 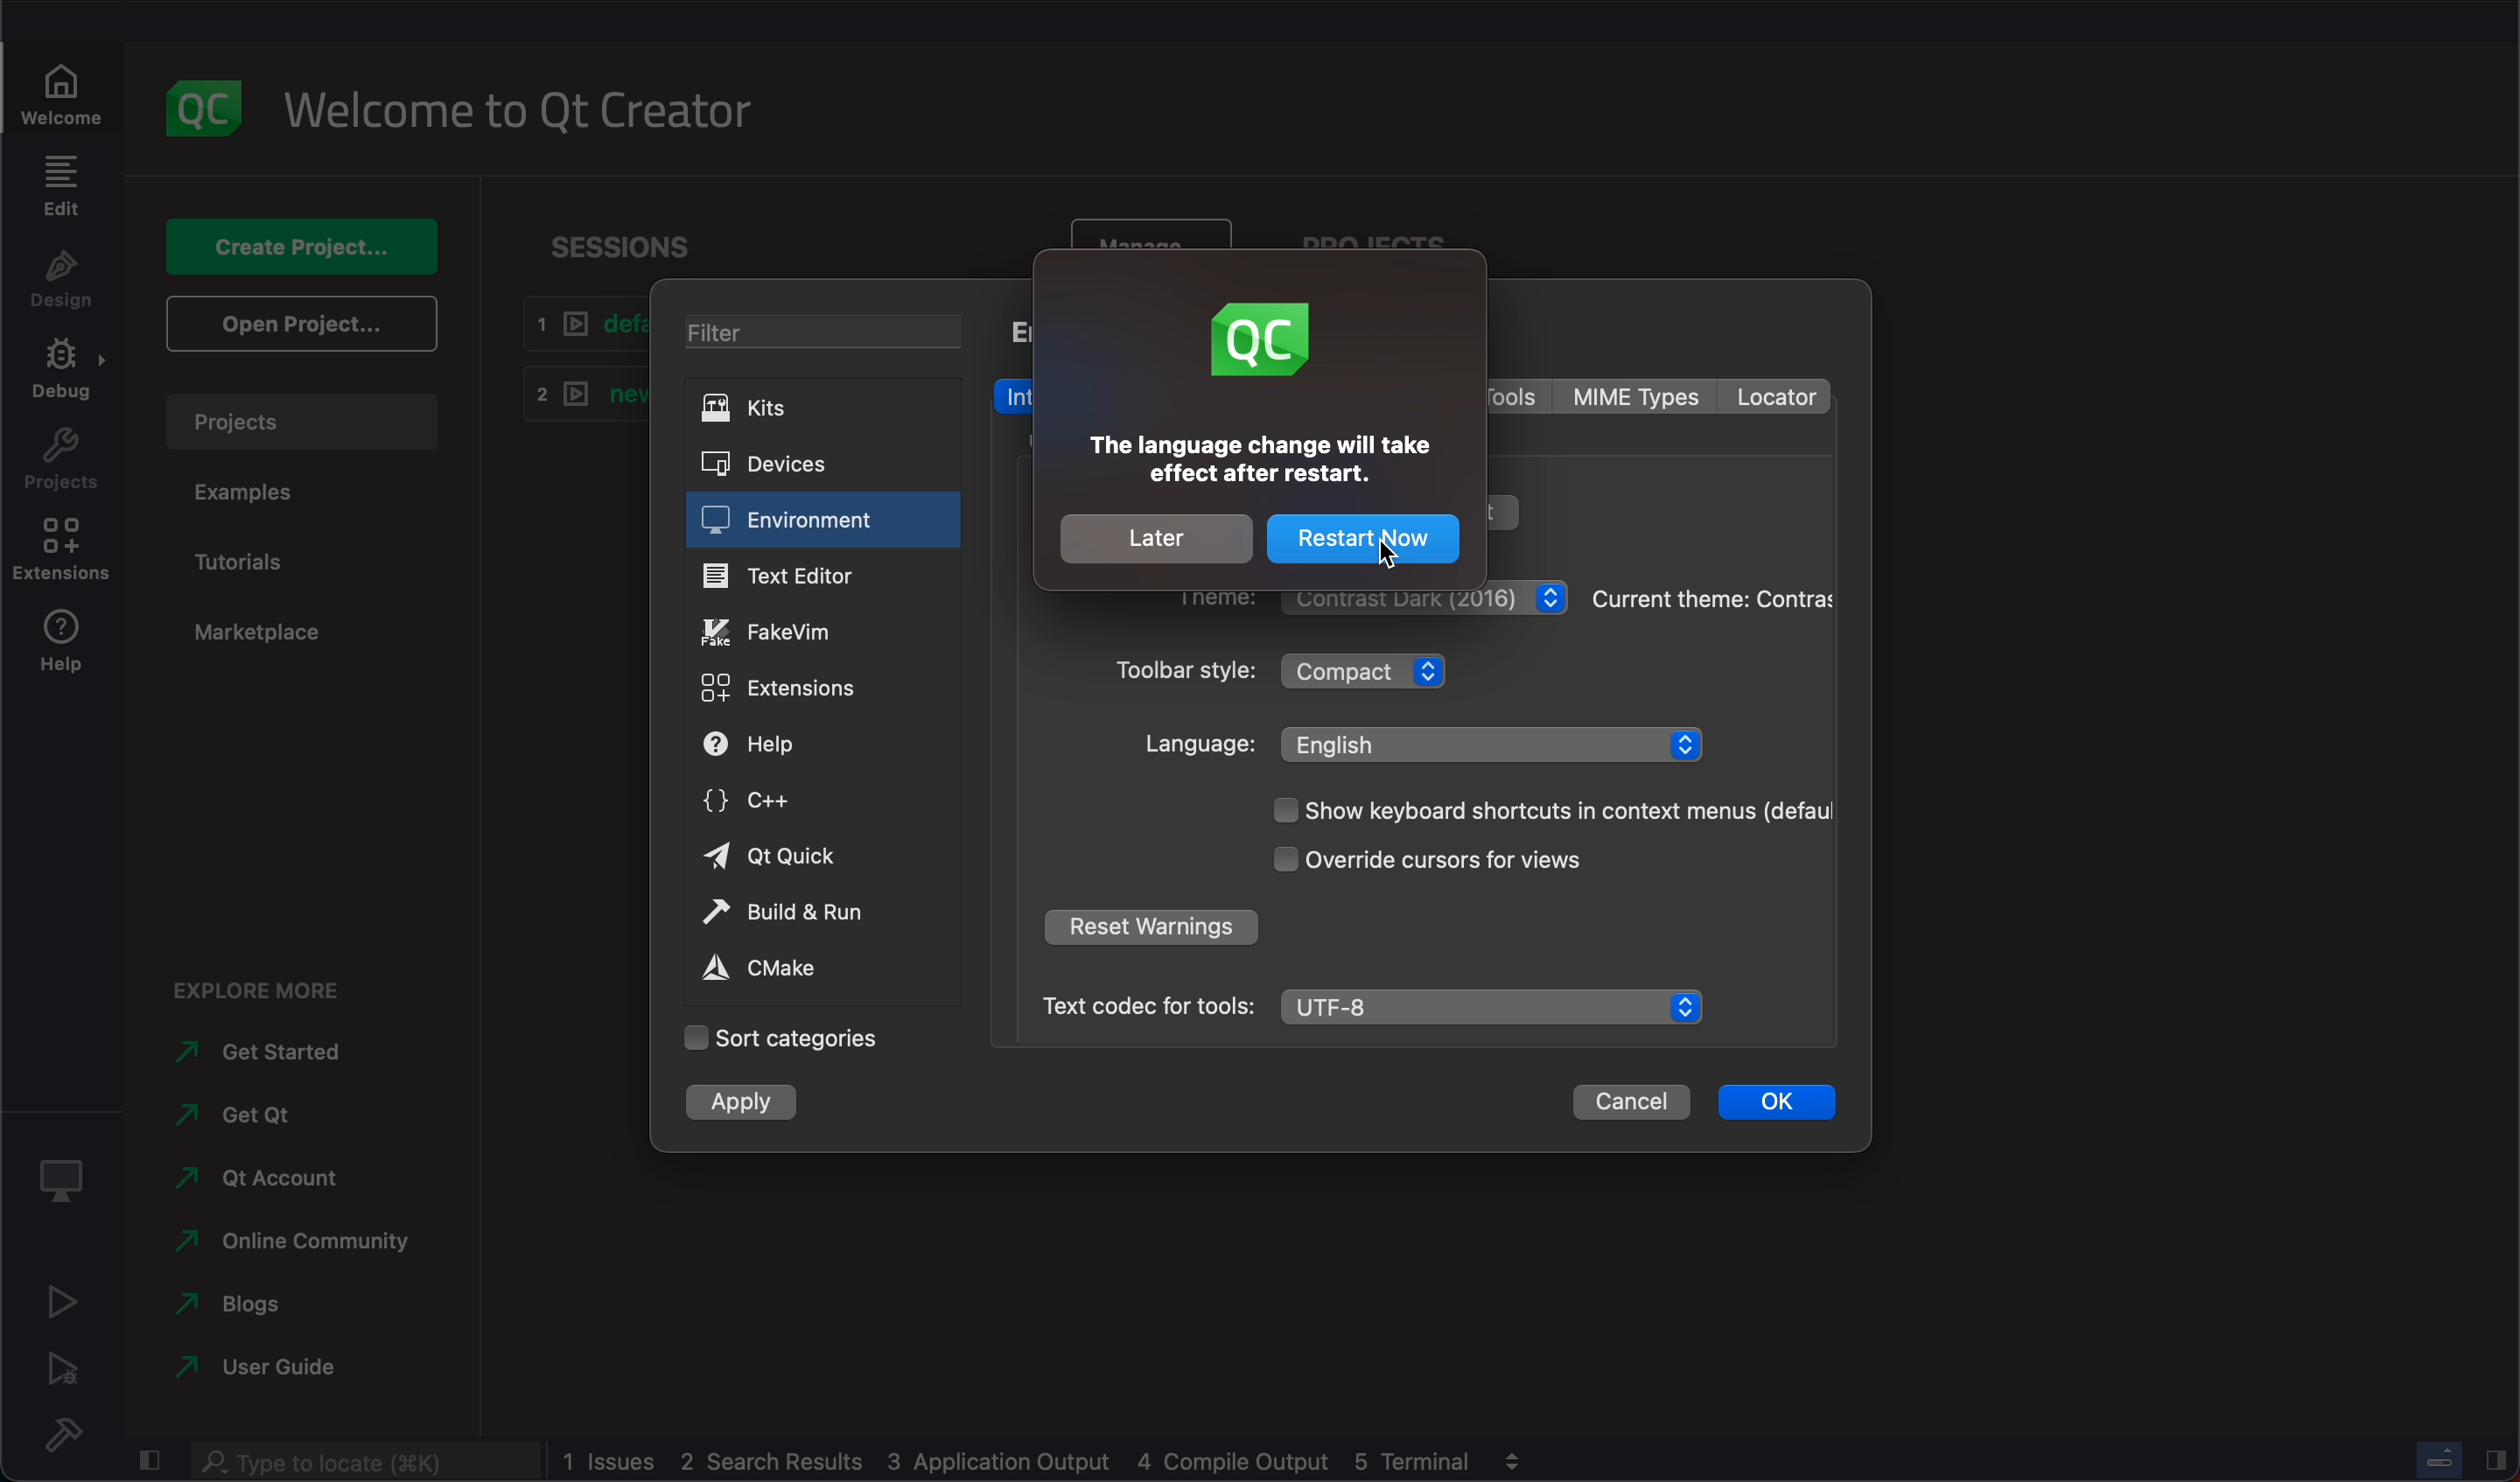 I want to click on new1, so click(x=582, y=397).